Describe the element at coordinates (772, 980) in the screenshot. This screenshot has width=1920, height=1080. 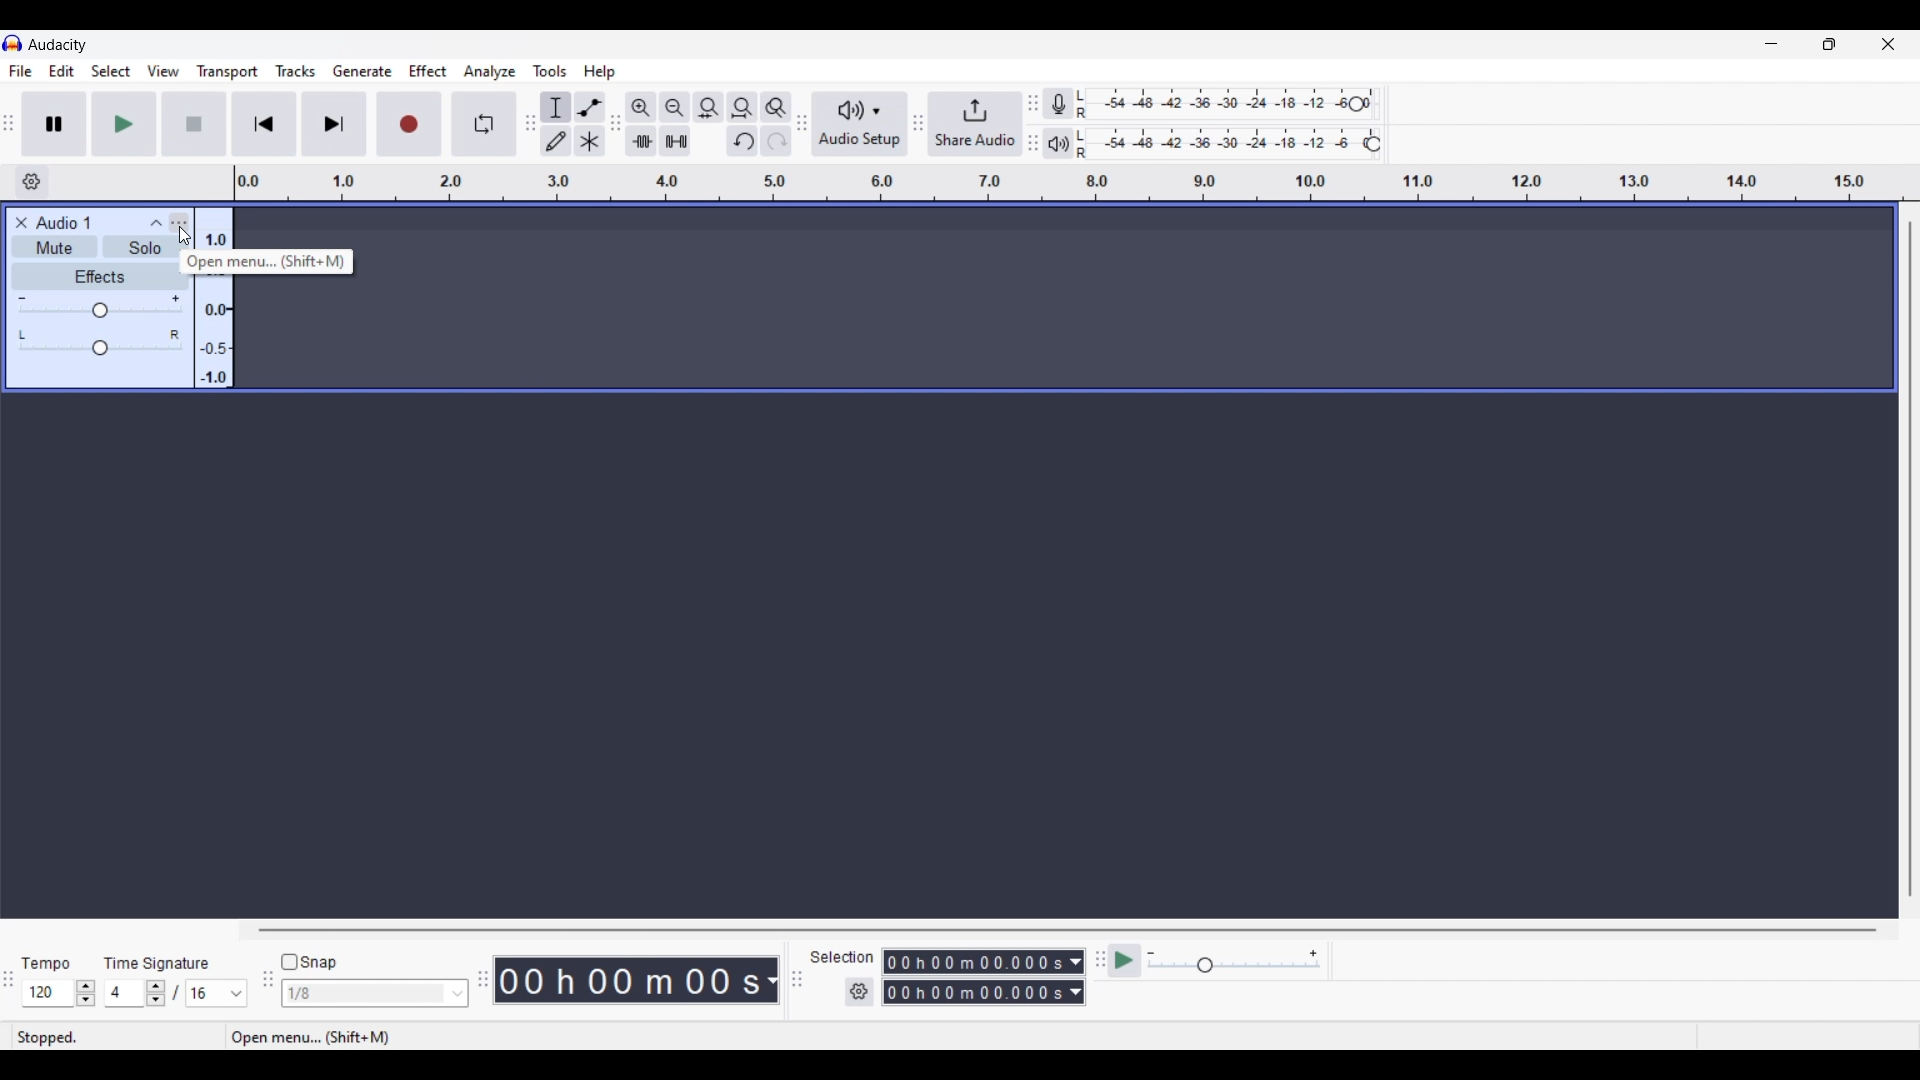
I see `Metrics to calculate recording` at that location.